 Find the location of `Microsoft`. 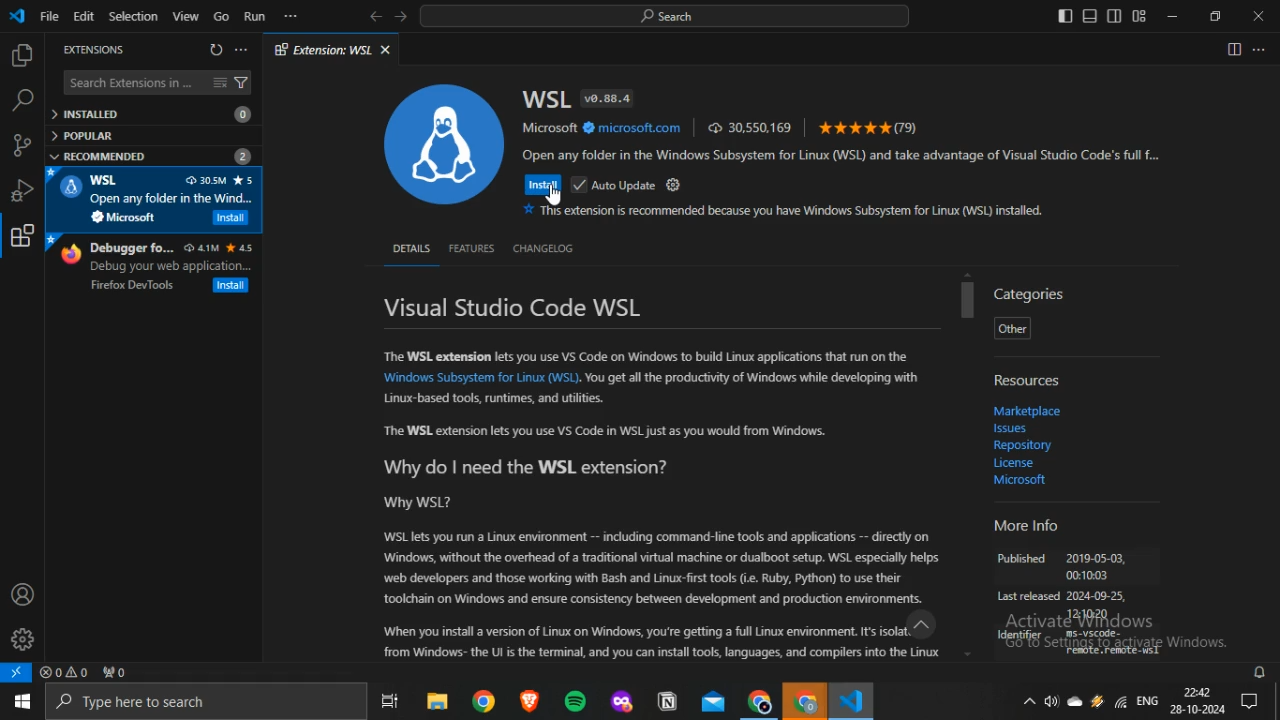

Microsoft is located at coordinates (550, 127).